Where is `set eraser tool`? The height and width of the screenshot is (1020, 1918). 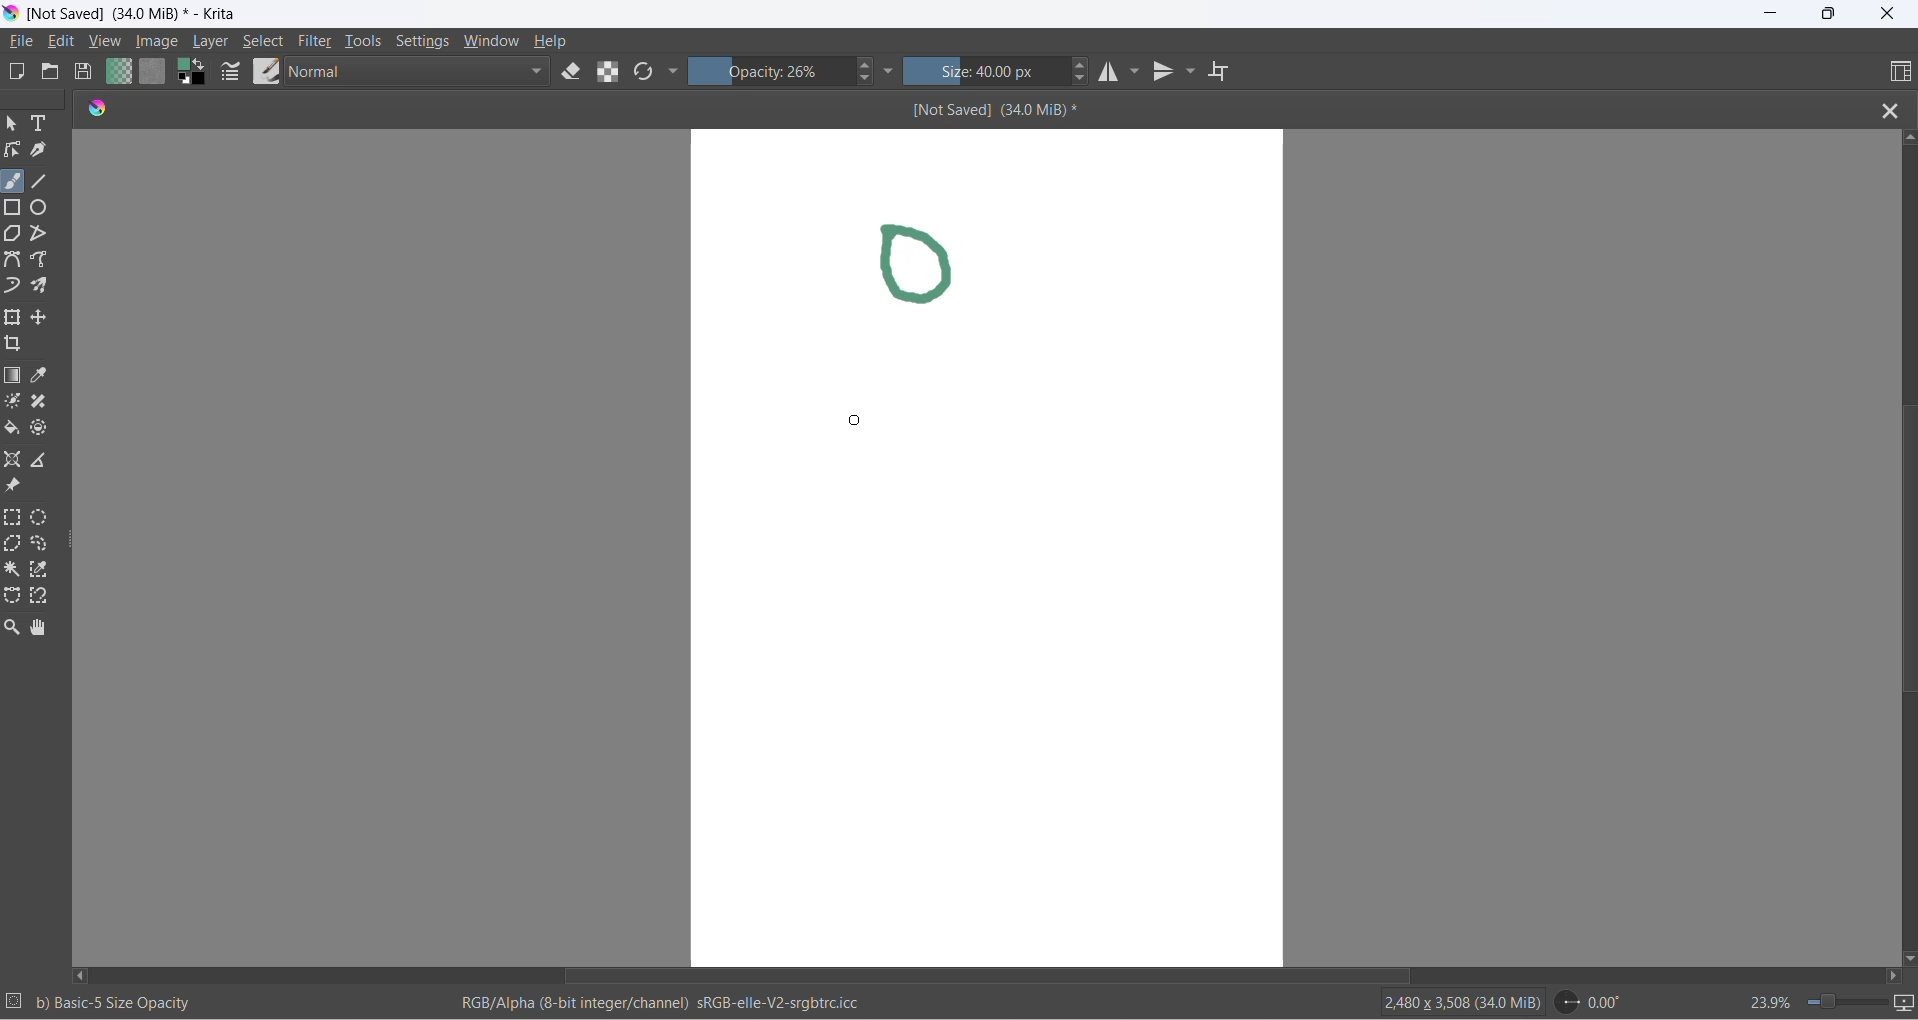 set eraser tool is located at coordinates (572, 72).